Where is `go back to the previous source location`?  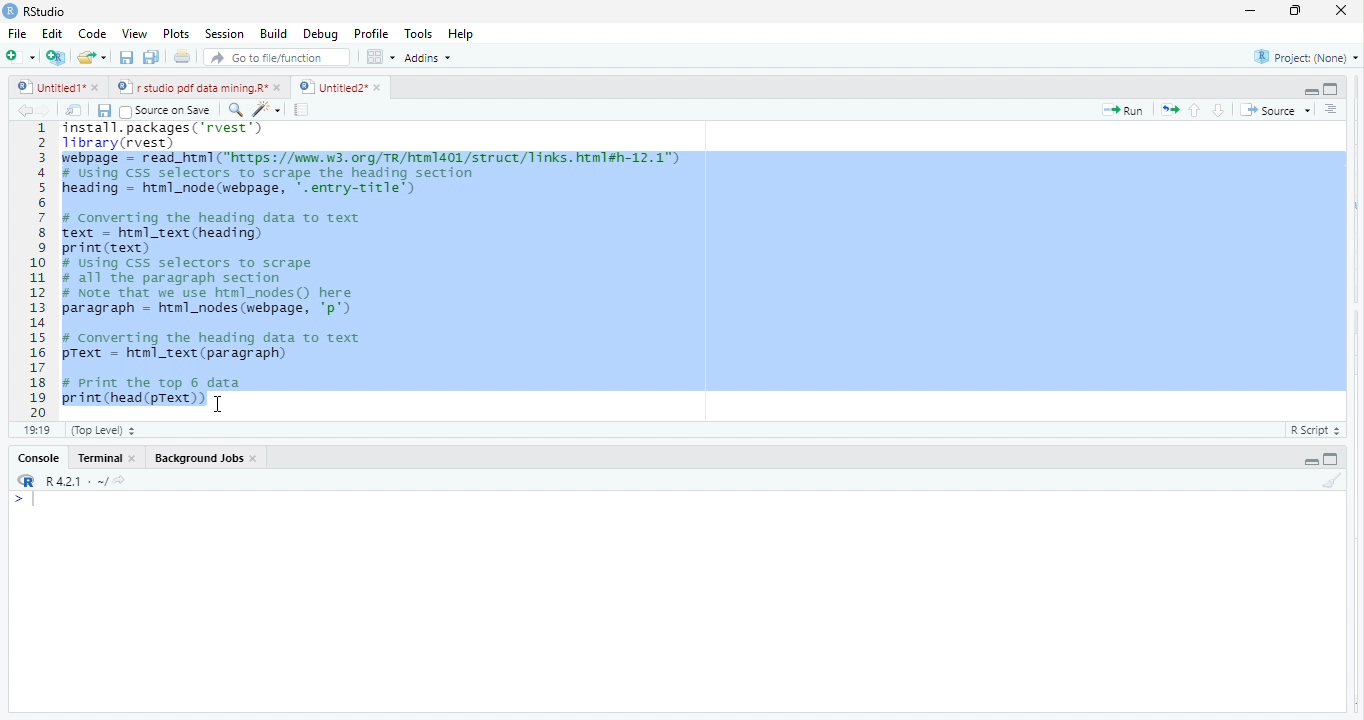 go back to the previous source location is located at coordinates (25, 110).